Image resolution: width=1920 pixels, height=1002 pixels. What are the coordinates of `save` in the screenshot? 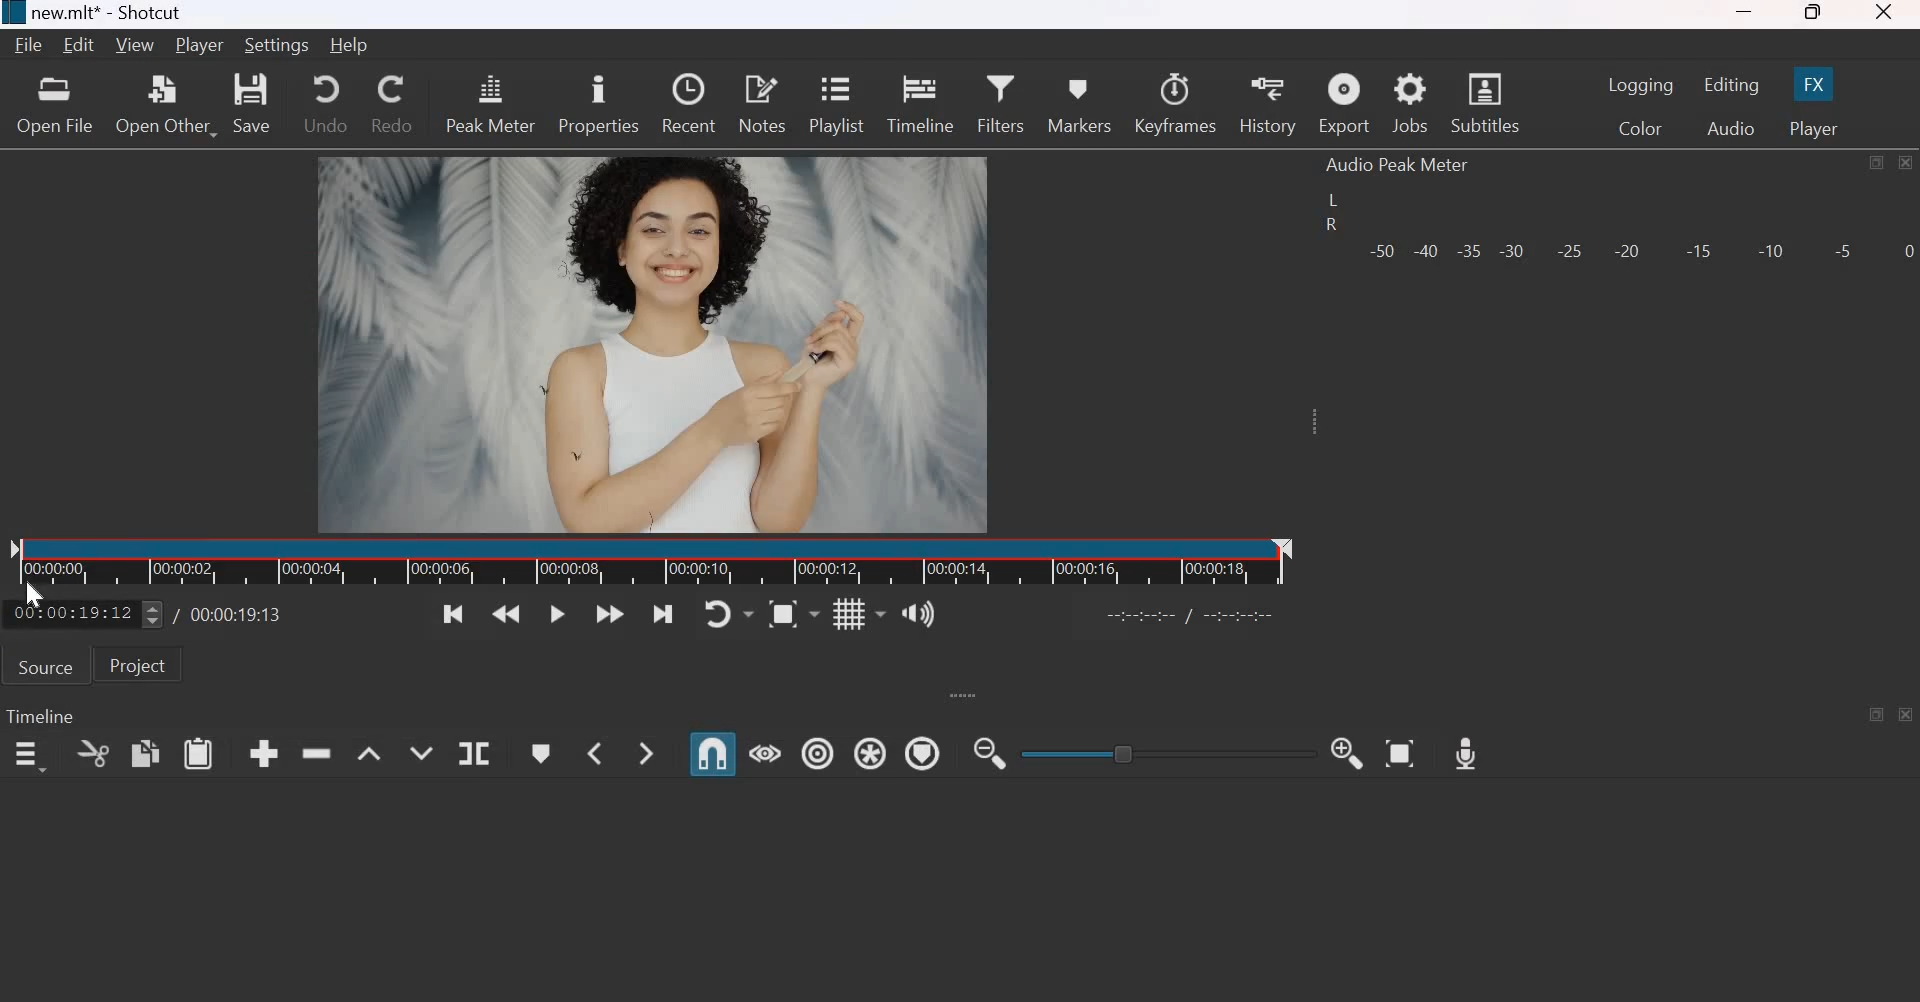 It's located at (253, 103).